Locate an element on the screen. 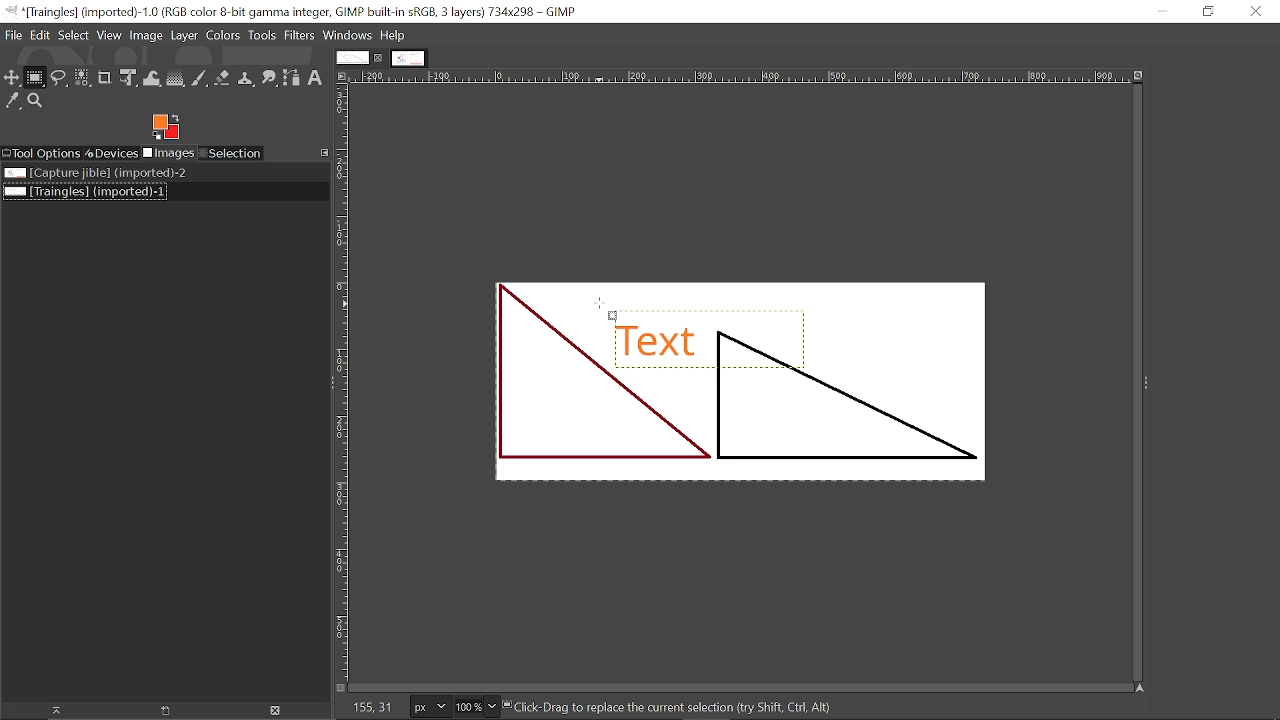  Current tab is located at coordinates (351, 58).